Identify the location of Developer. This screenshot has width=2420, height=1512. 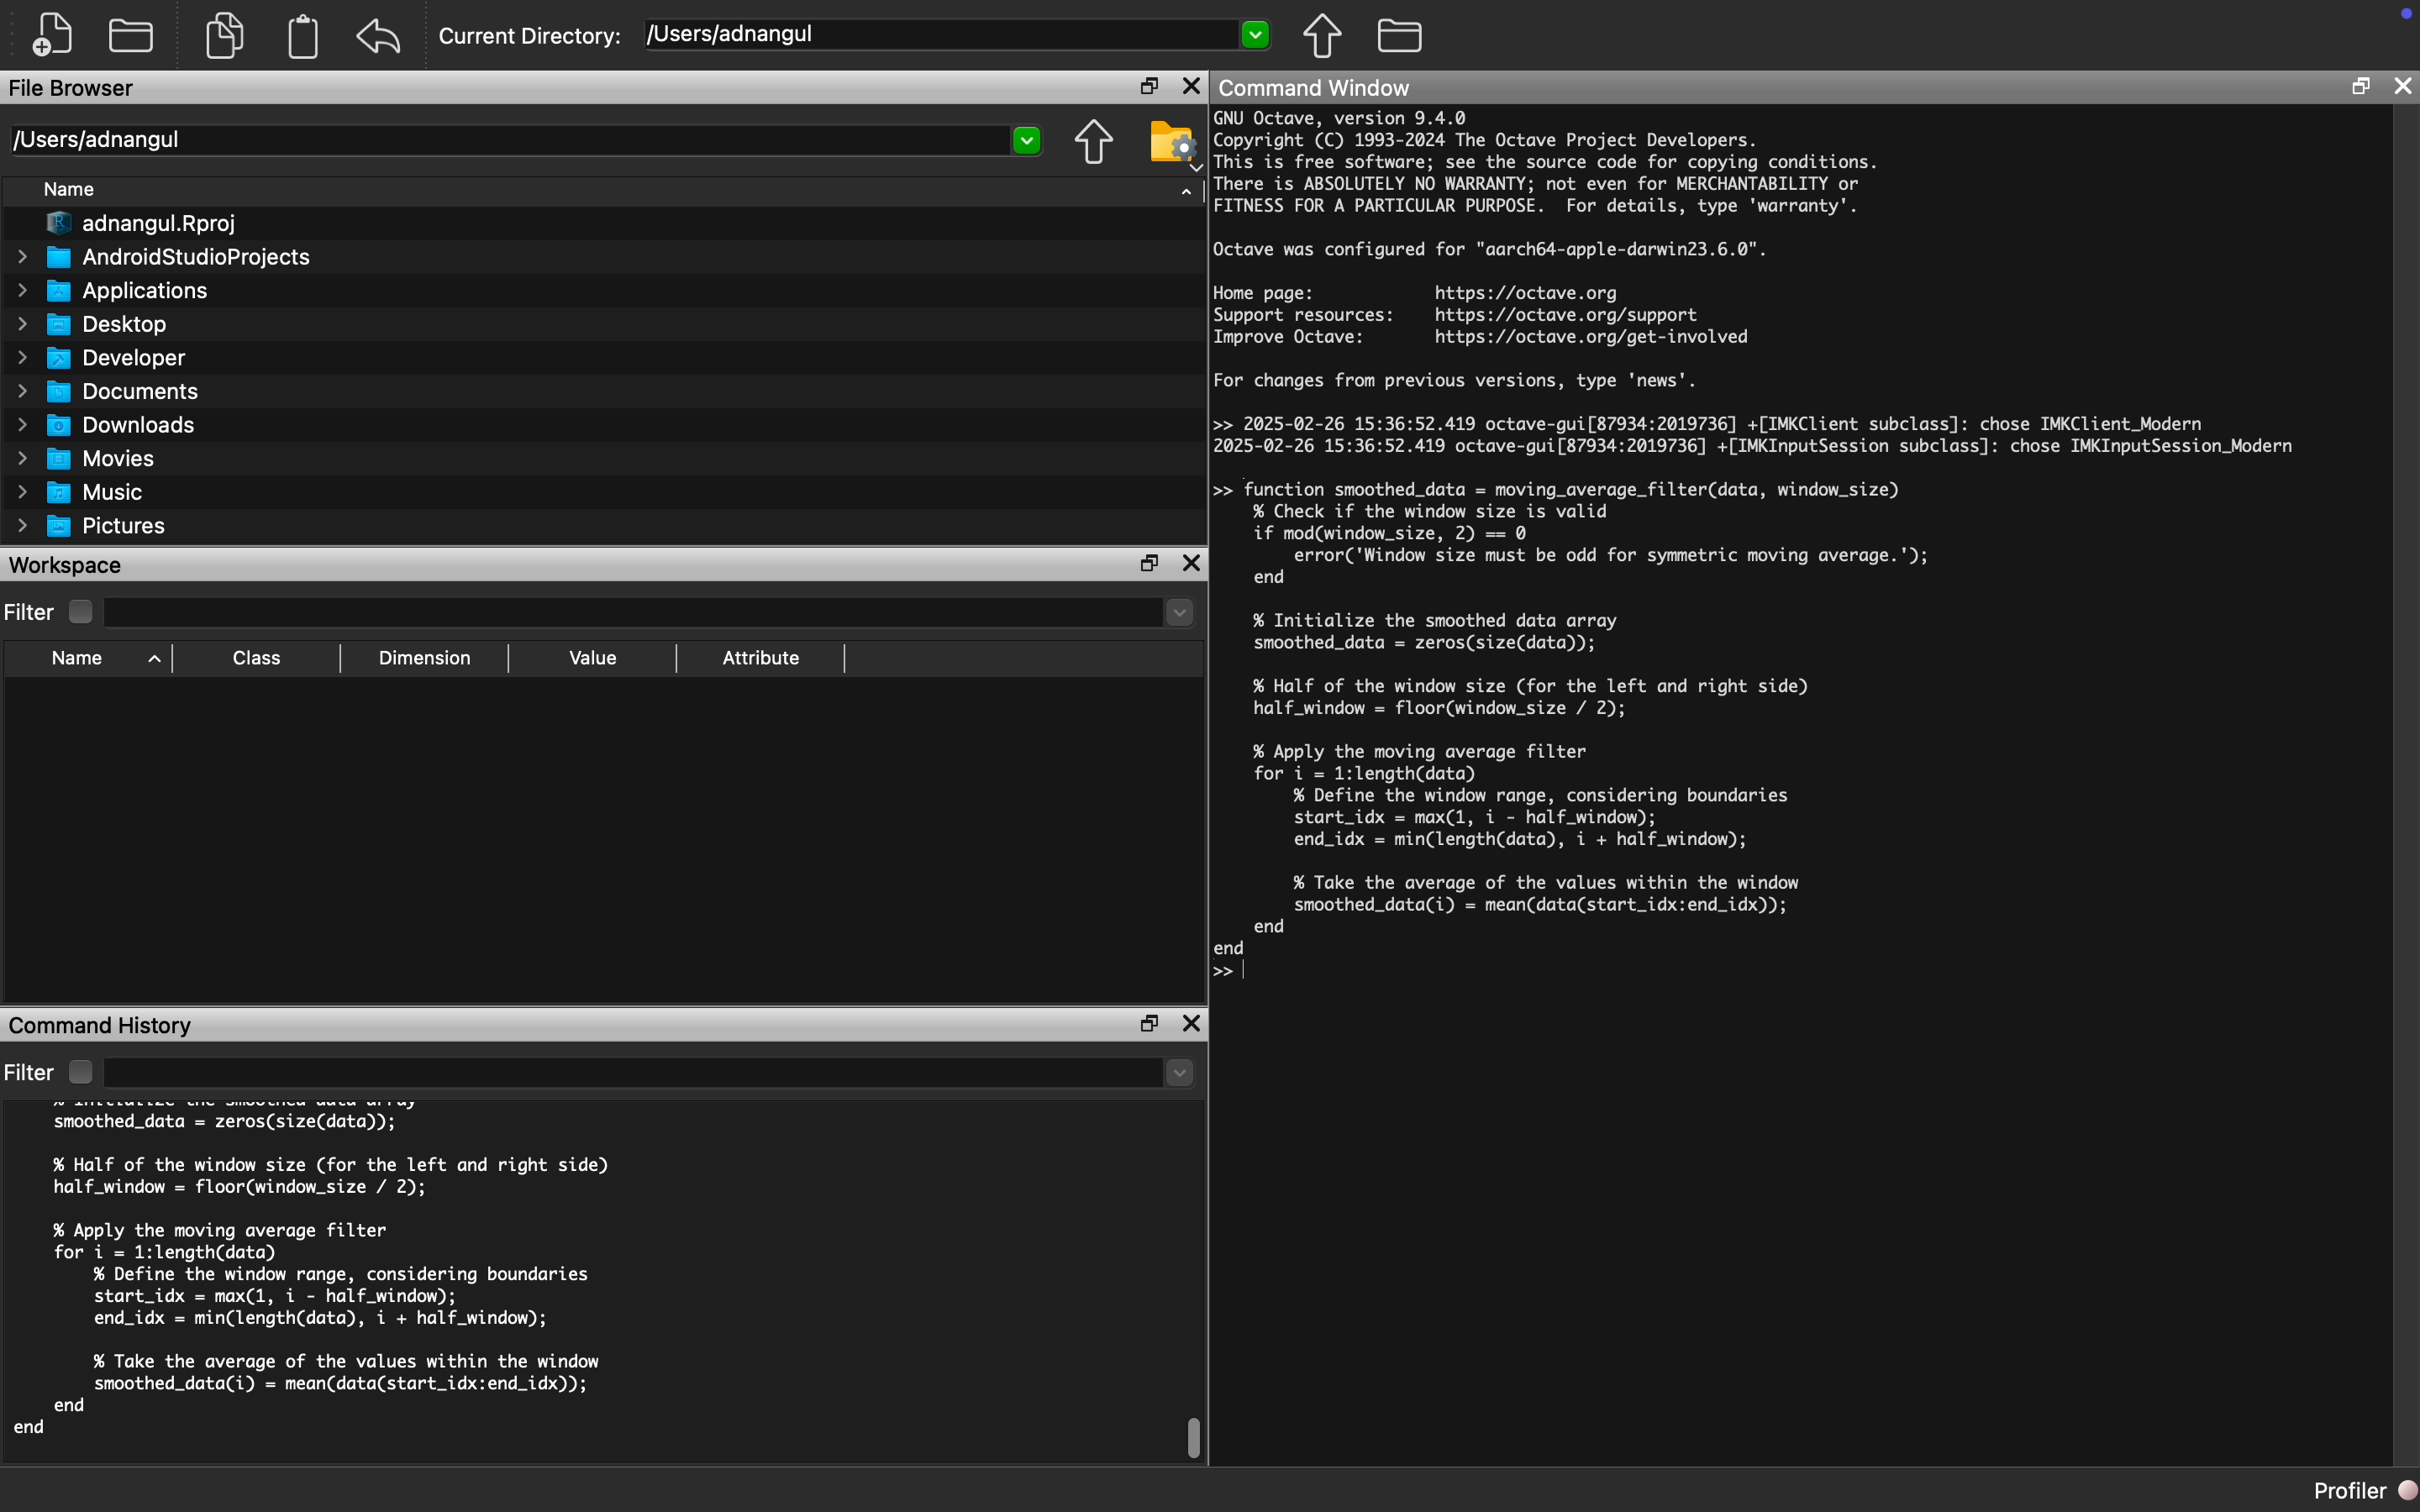
(99, 359).